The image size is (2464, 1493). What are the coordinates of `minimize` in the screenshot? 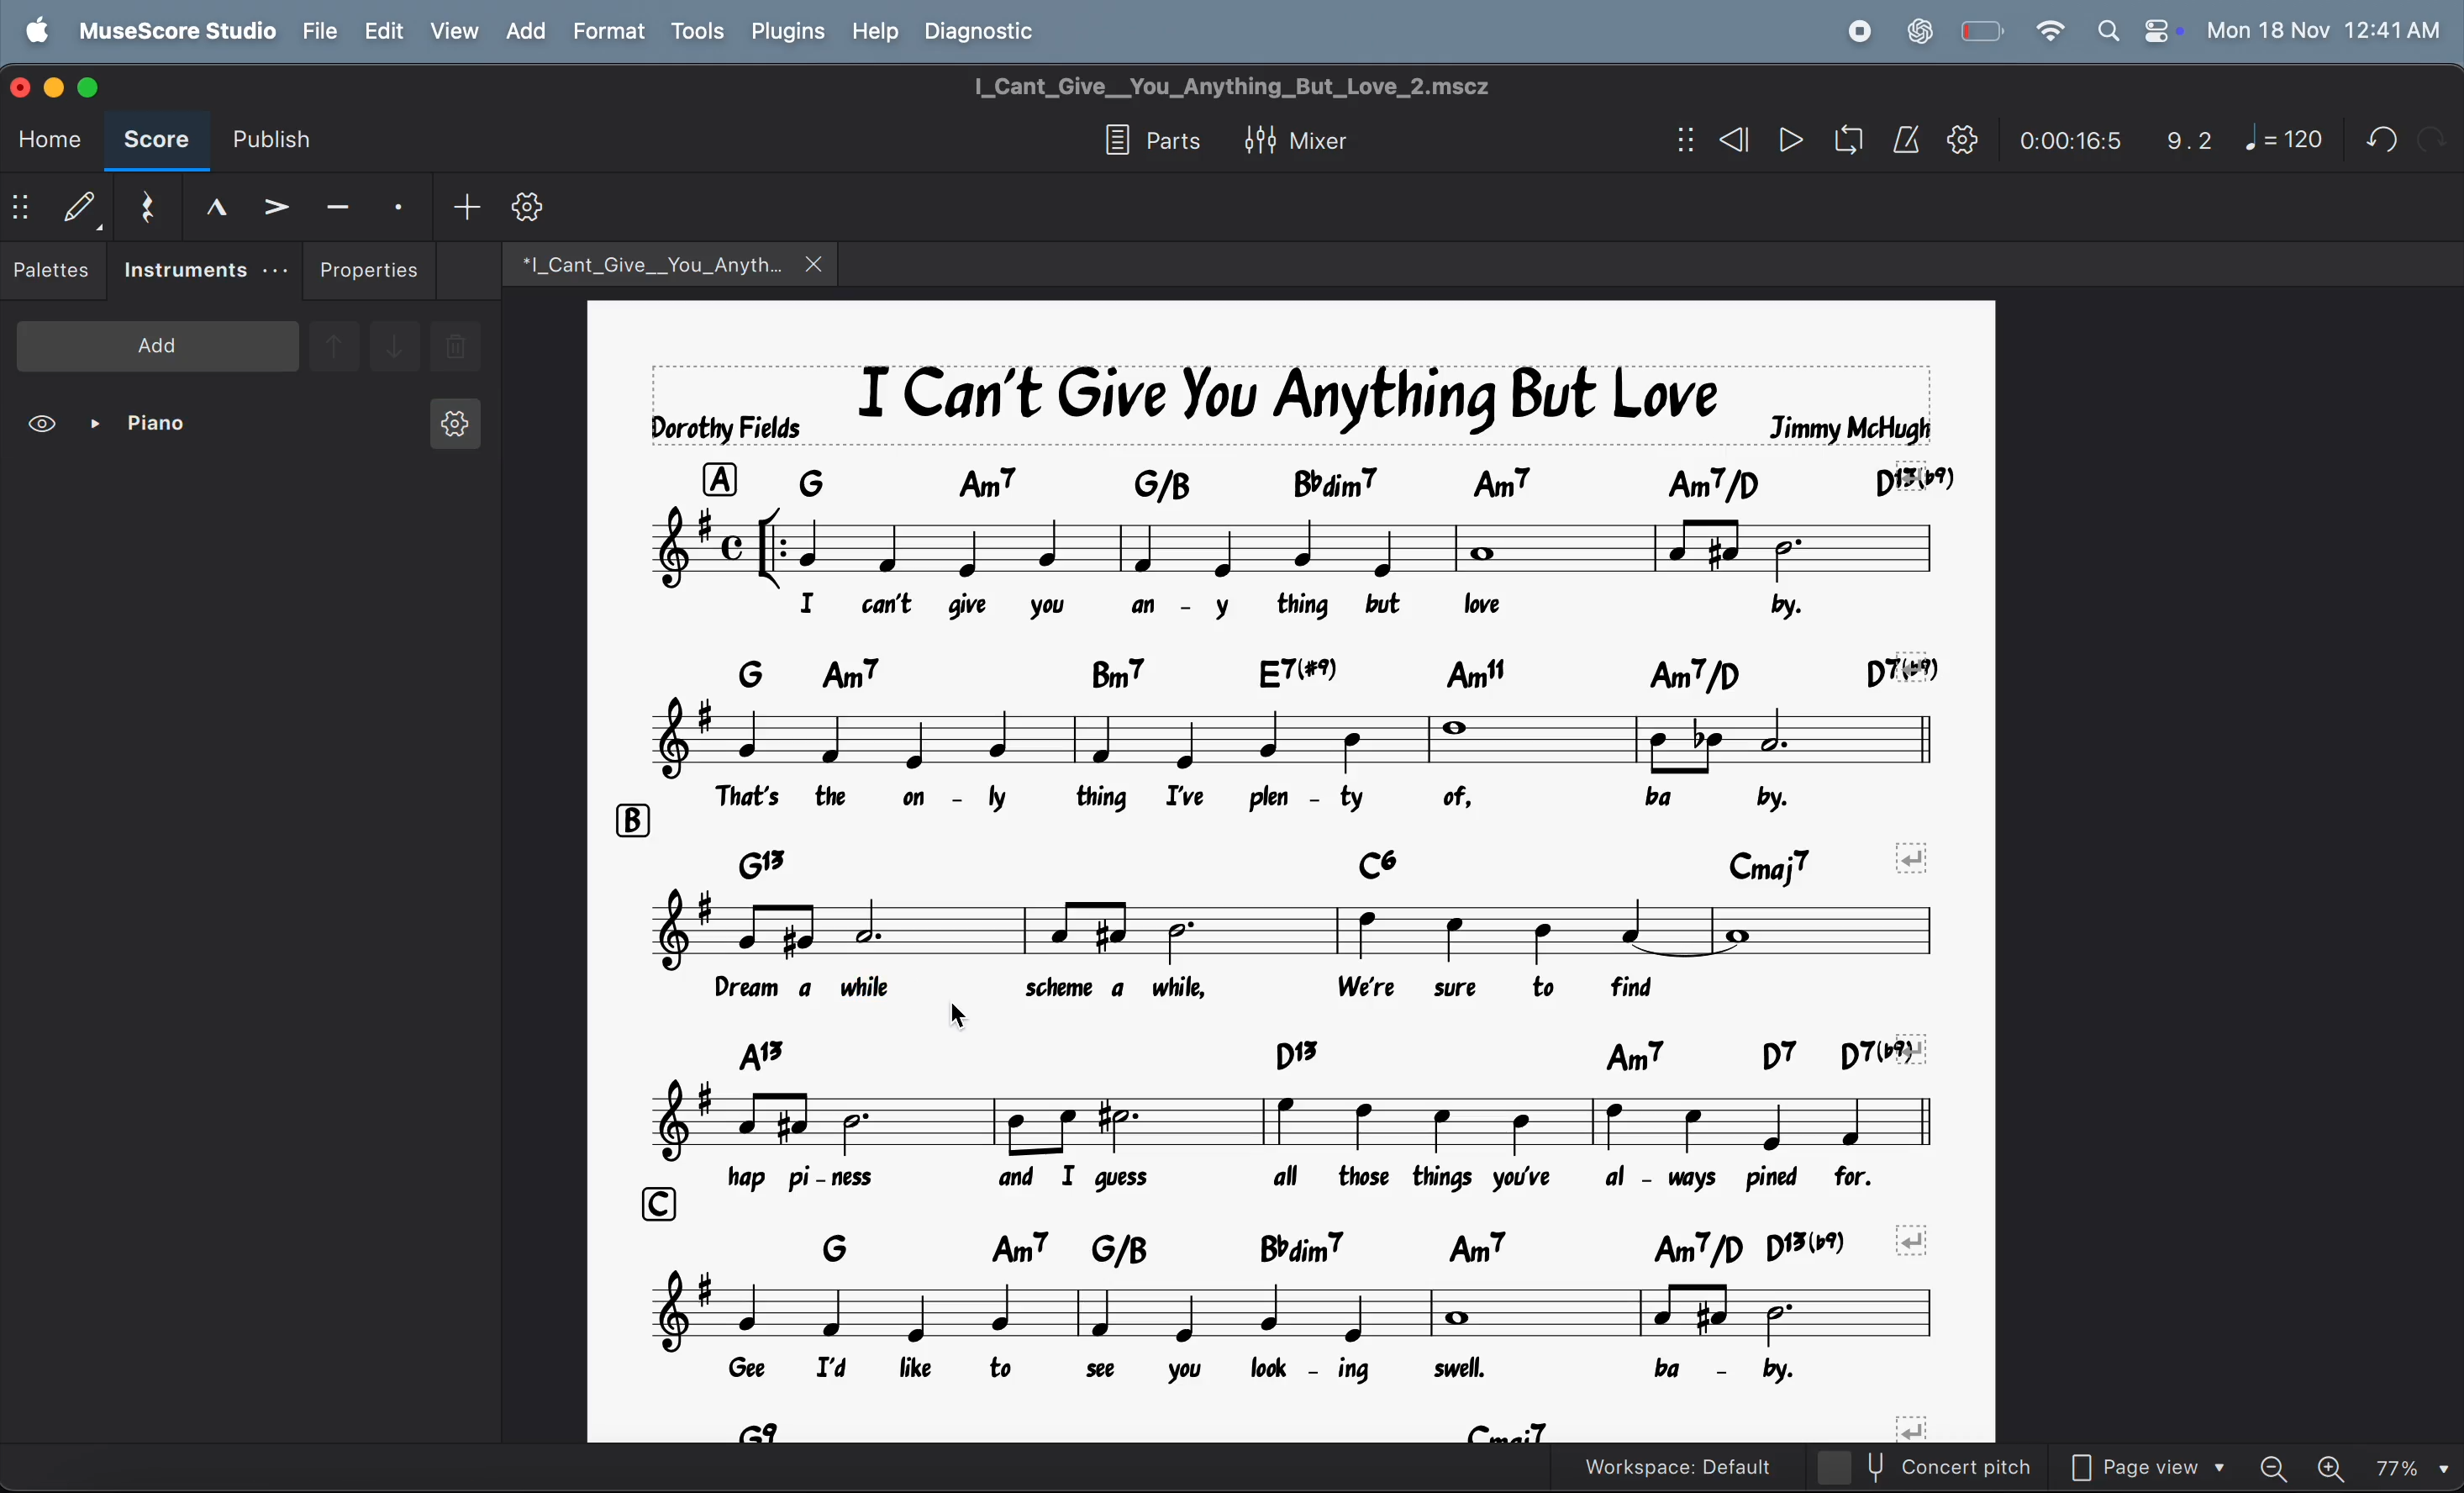 It's located at (58, 86).